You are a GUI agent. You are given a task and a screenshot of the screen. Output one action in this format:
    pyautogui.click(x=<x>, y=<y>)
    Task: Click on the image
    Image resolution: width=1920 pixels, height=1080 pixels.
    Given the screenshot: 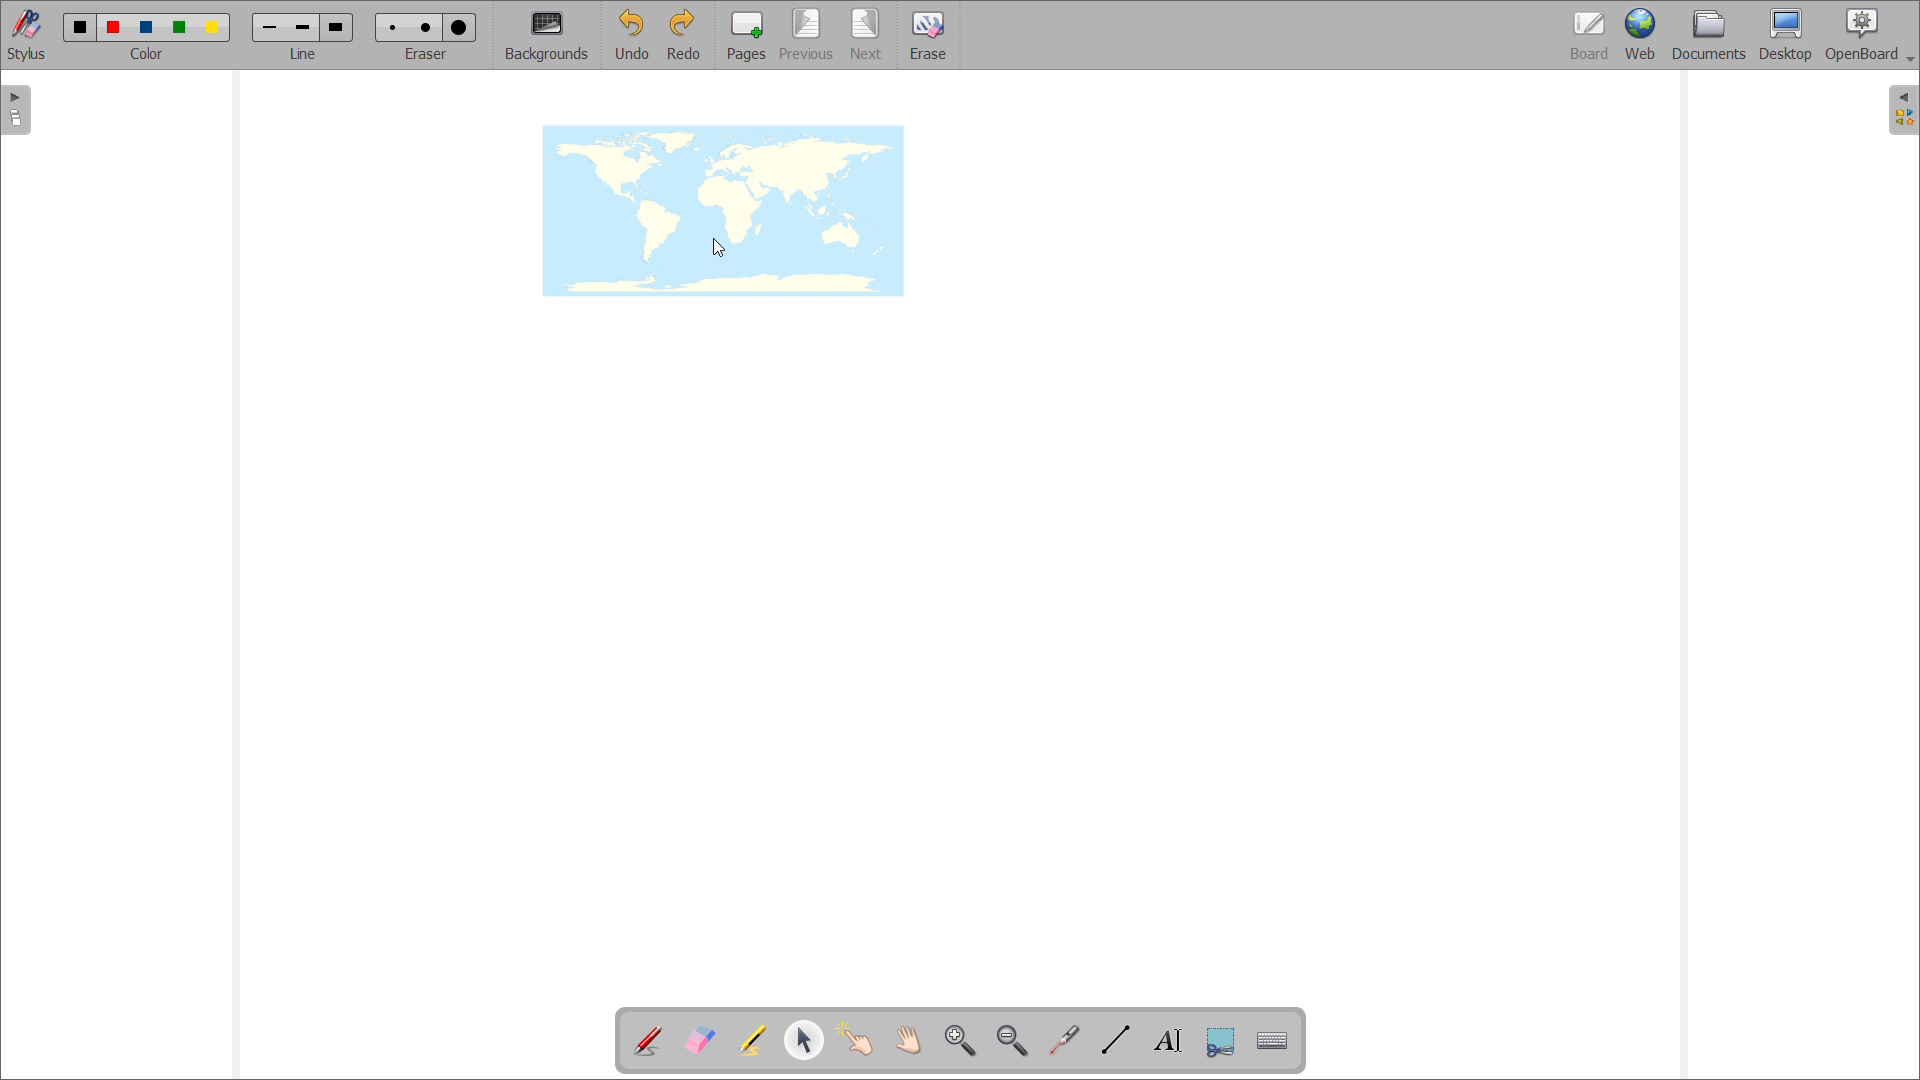 What is the action you would take?
    pyautogui.click(x=723, y=211)
    